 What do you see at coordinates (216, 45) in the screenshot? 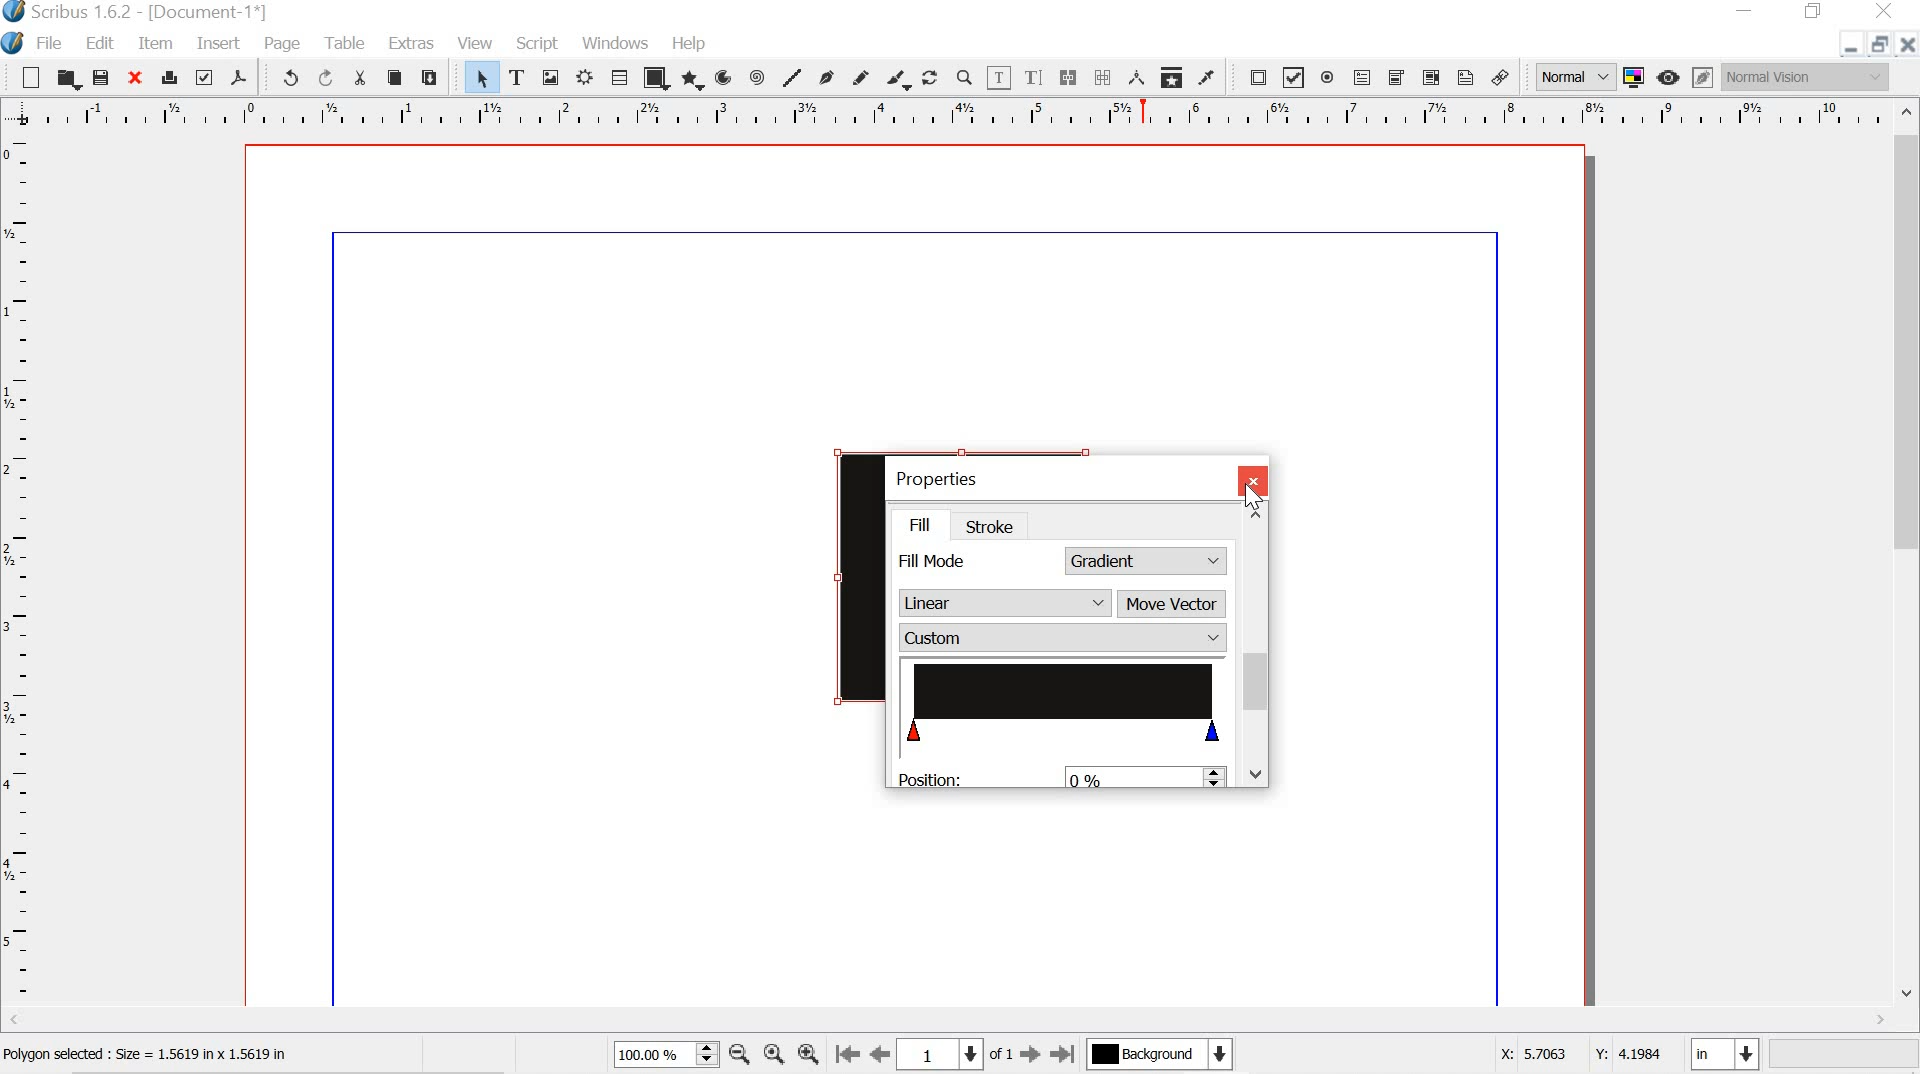
I see `insert` at bounding box center [216, 45].